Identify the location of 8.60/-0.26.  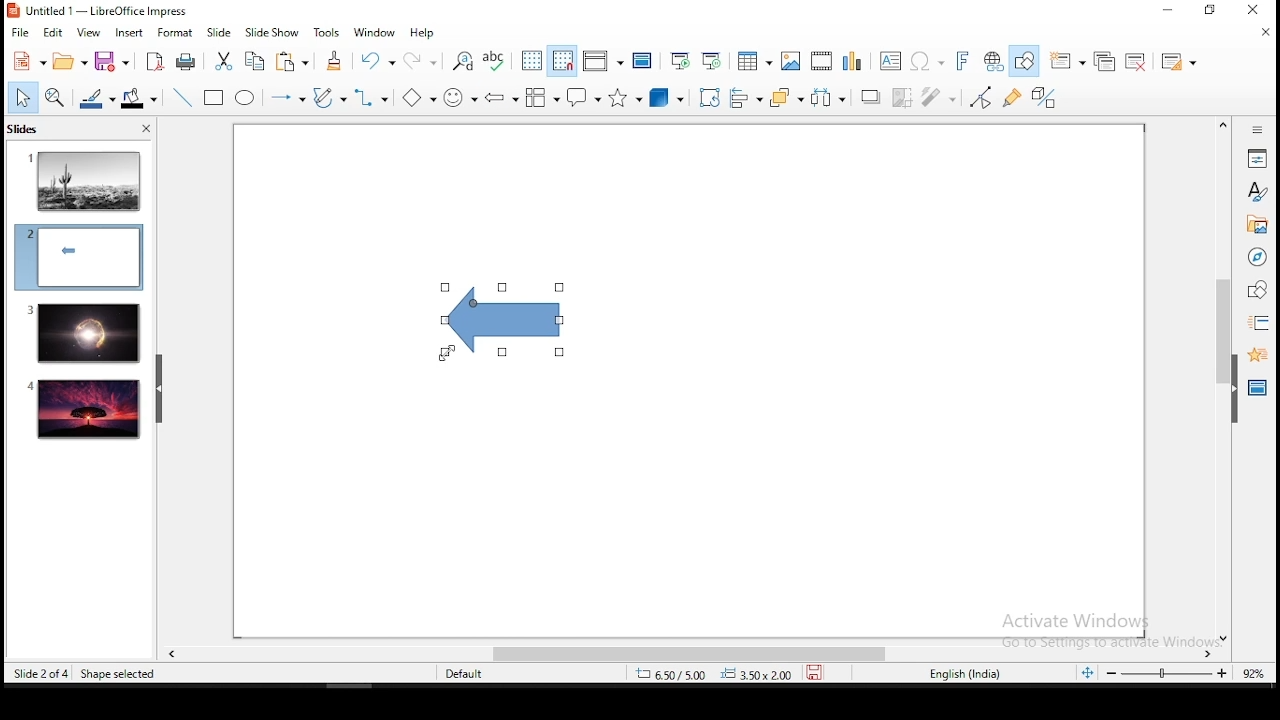
(673, 676).